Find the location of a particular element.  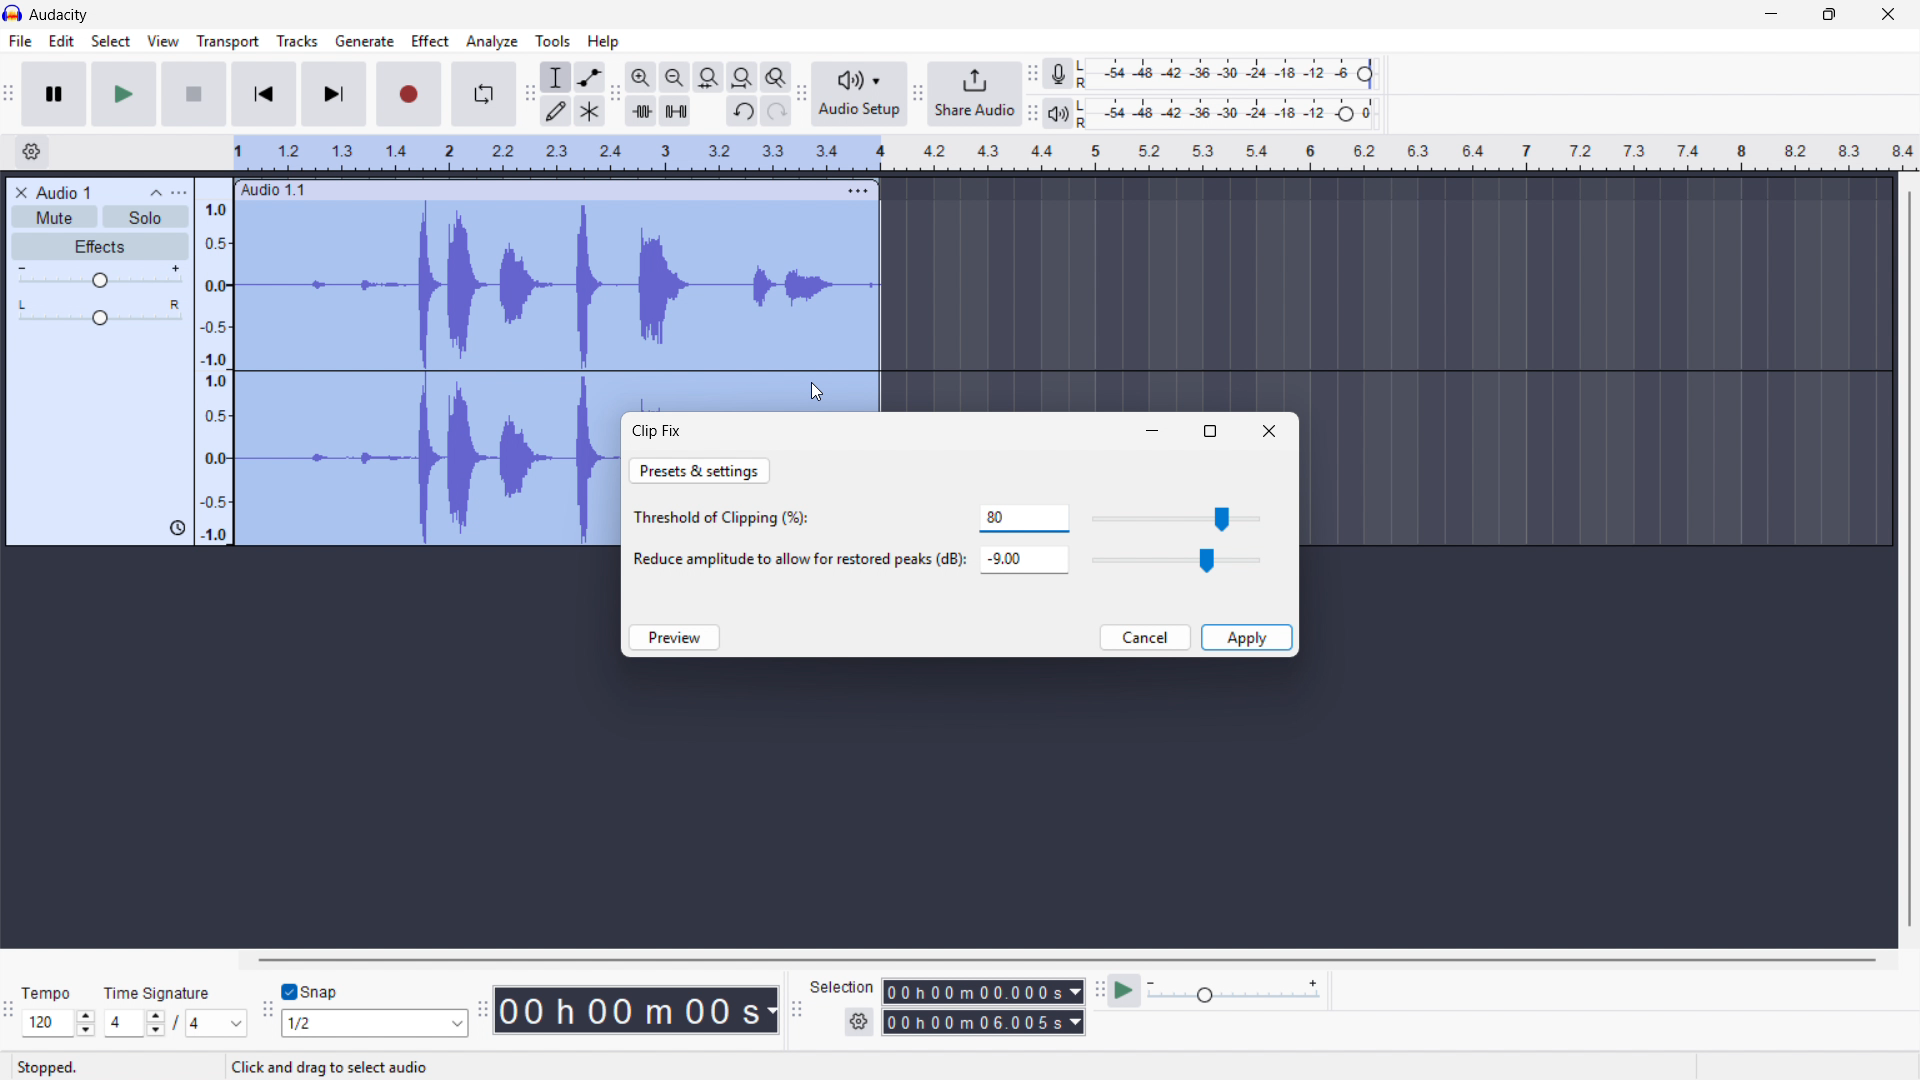

Silence audio selection is located at coordinates (676, 111).